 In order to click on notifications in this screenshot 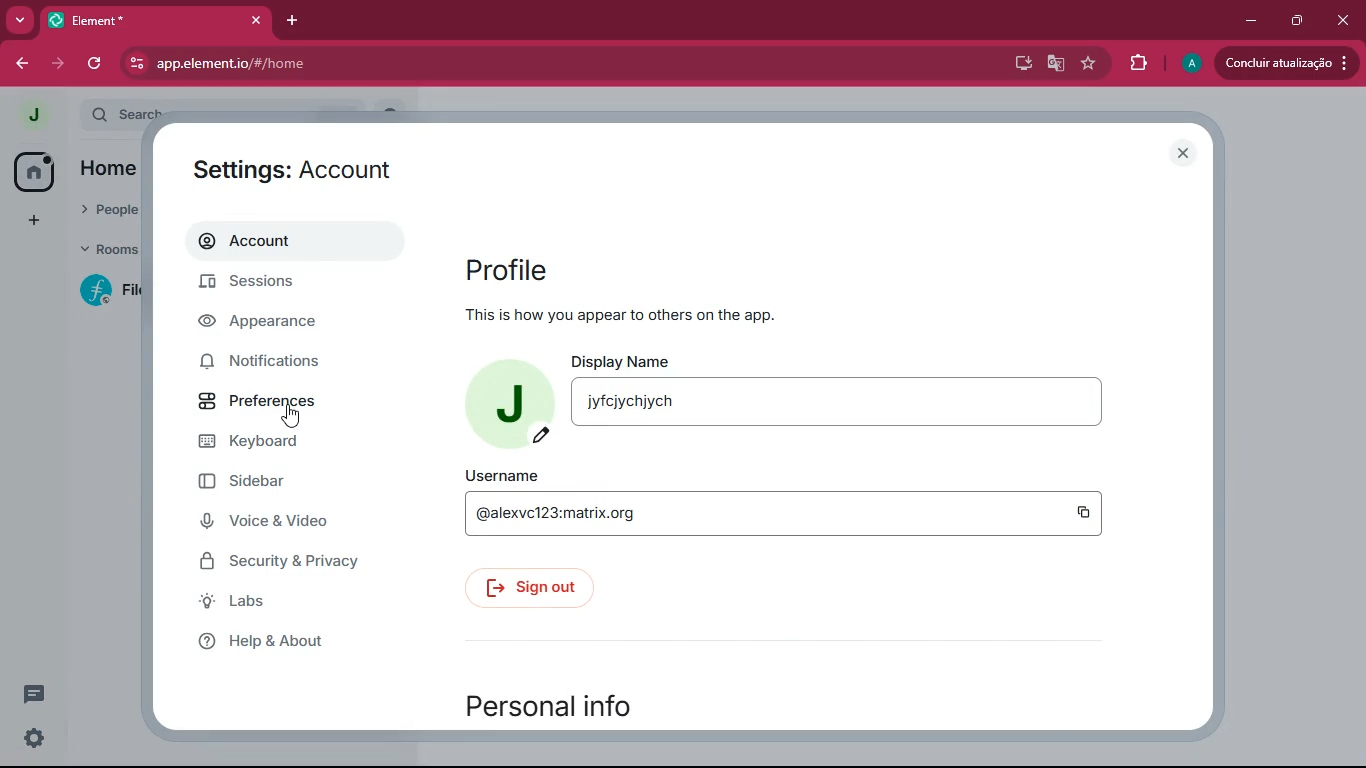, I will do `click(277, 364)`.